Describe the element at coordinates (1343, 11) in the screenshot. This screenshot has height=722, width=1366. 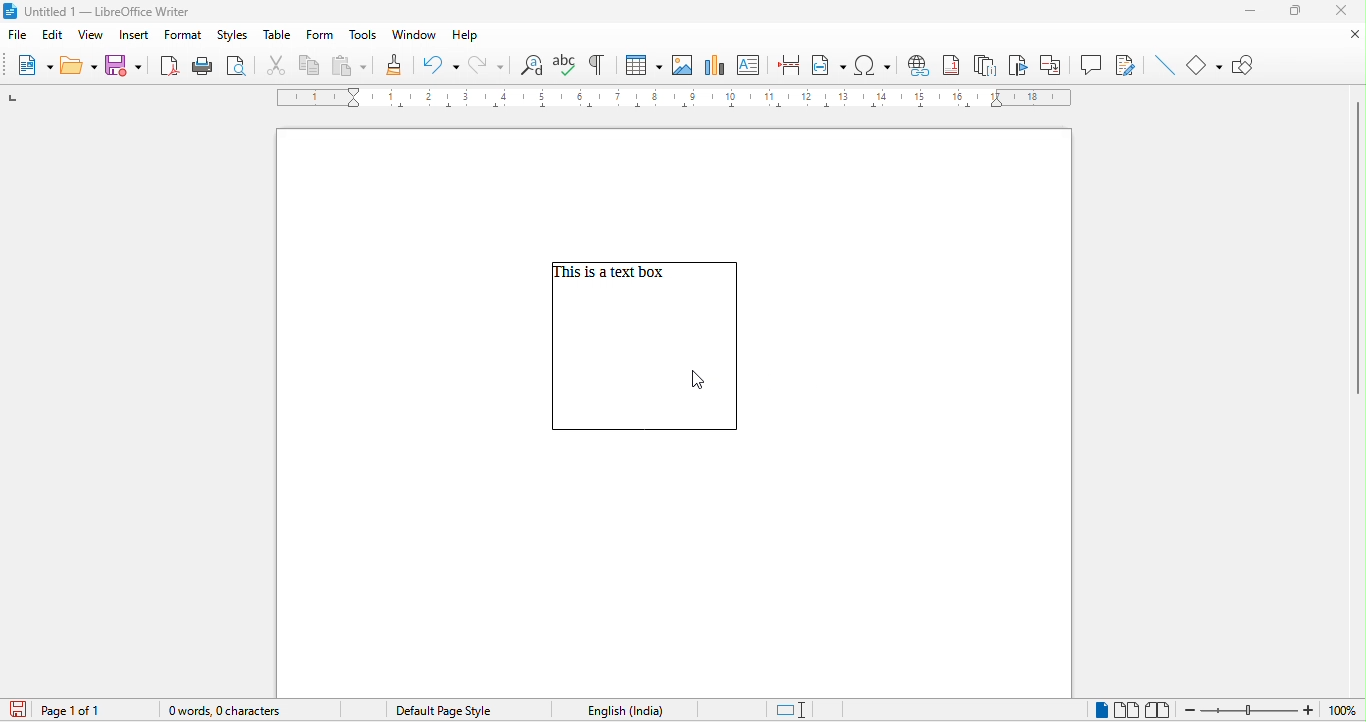
I see `close` at that location.